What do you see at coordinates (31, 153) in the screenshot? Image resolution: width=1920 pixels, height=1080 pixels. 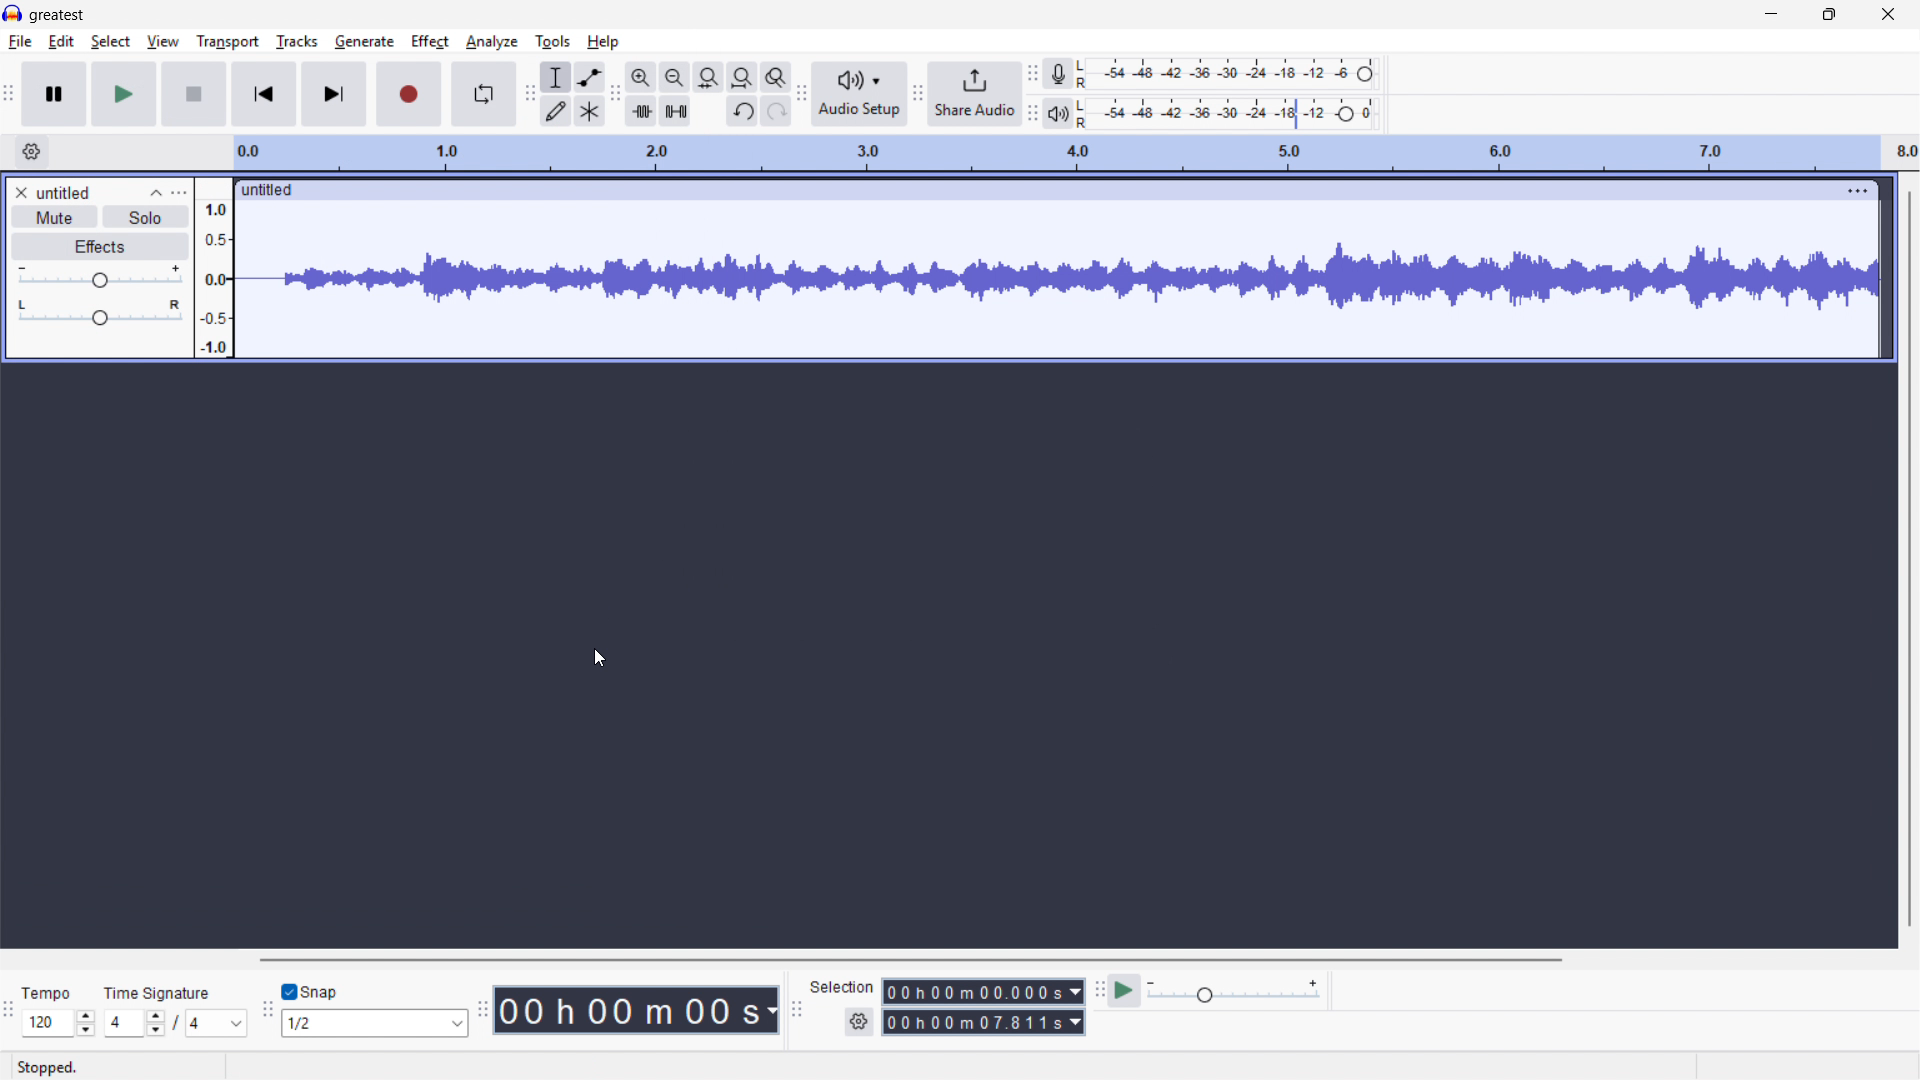 I see `timeline settings` at bounding box center [31, 153].